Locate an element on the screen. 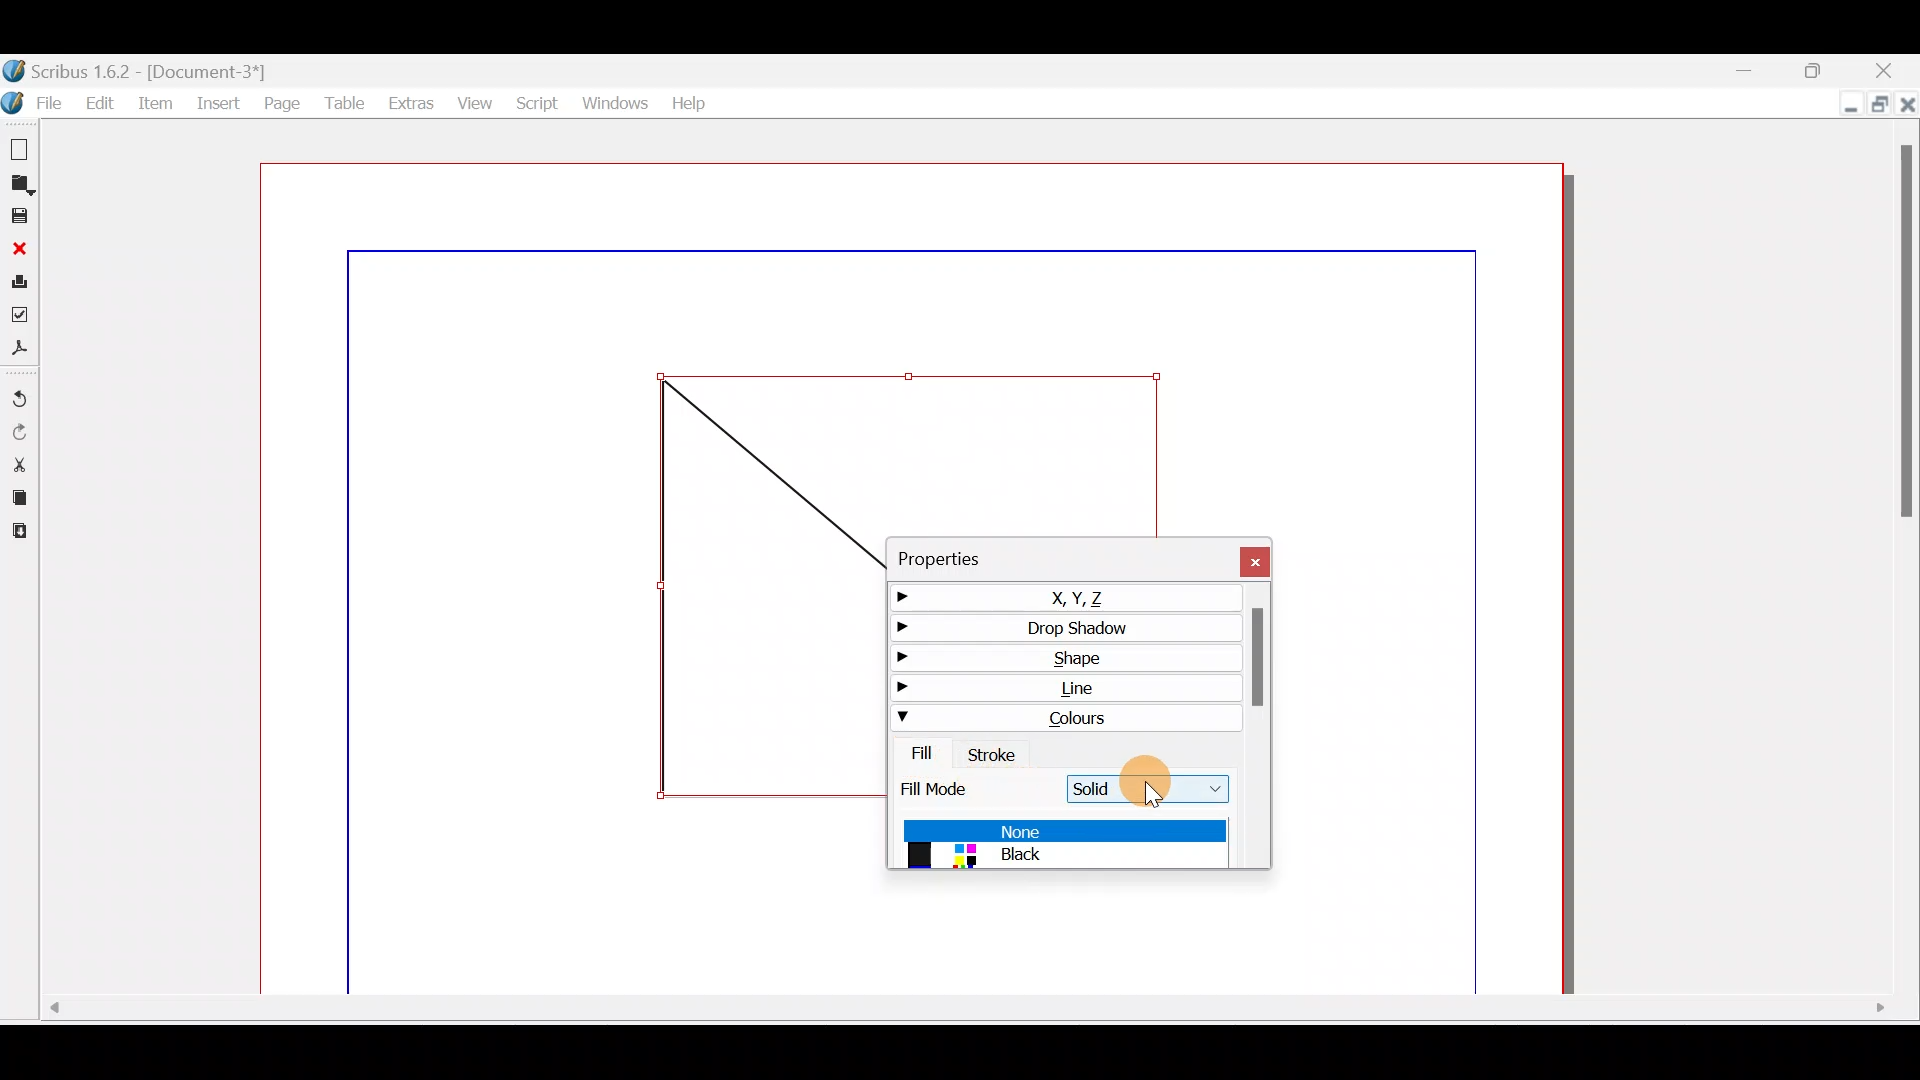 The height and width of the screenshot is (1080, 1920). Minimise is located at coordinates (1840, 107).